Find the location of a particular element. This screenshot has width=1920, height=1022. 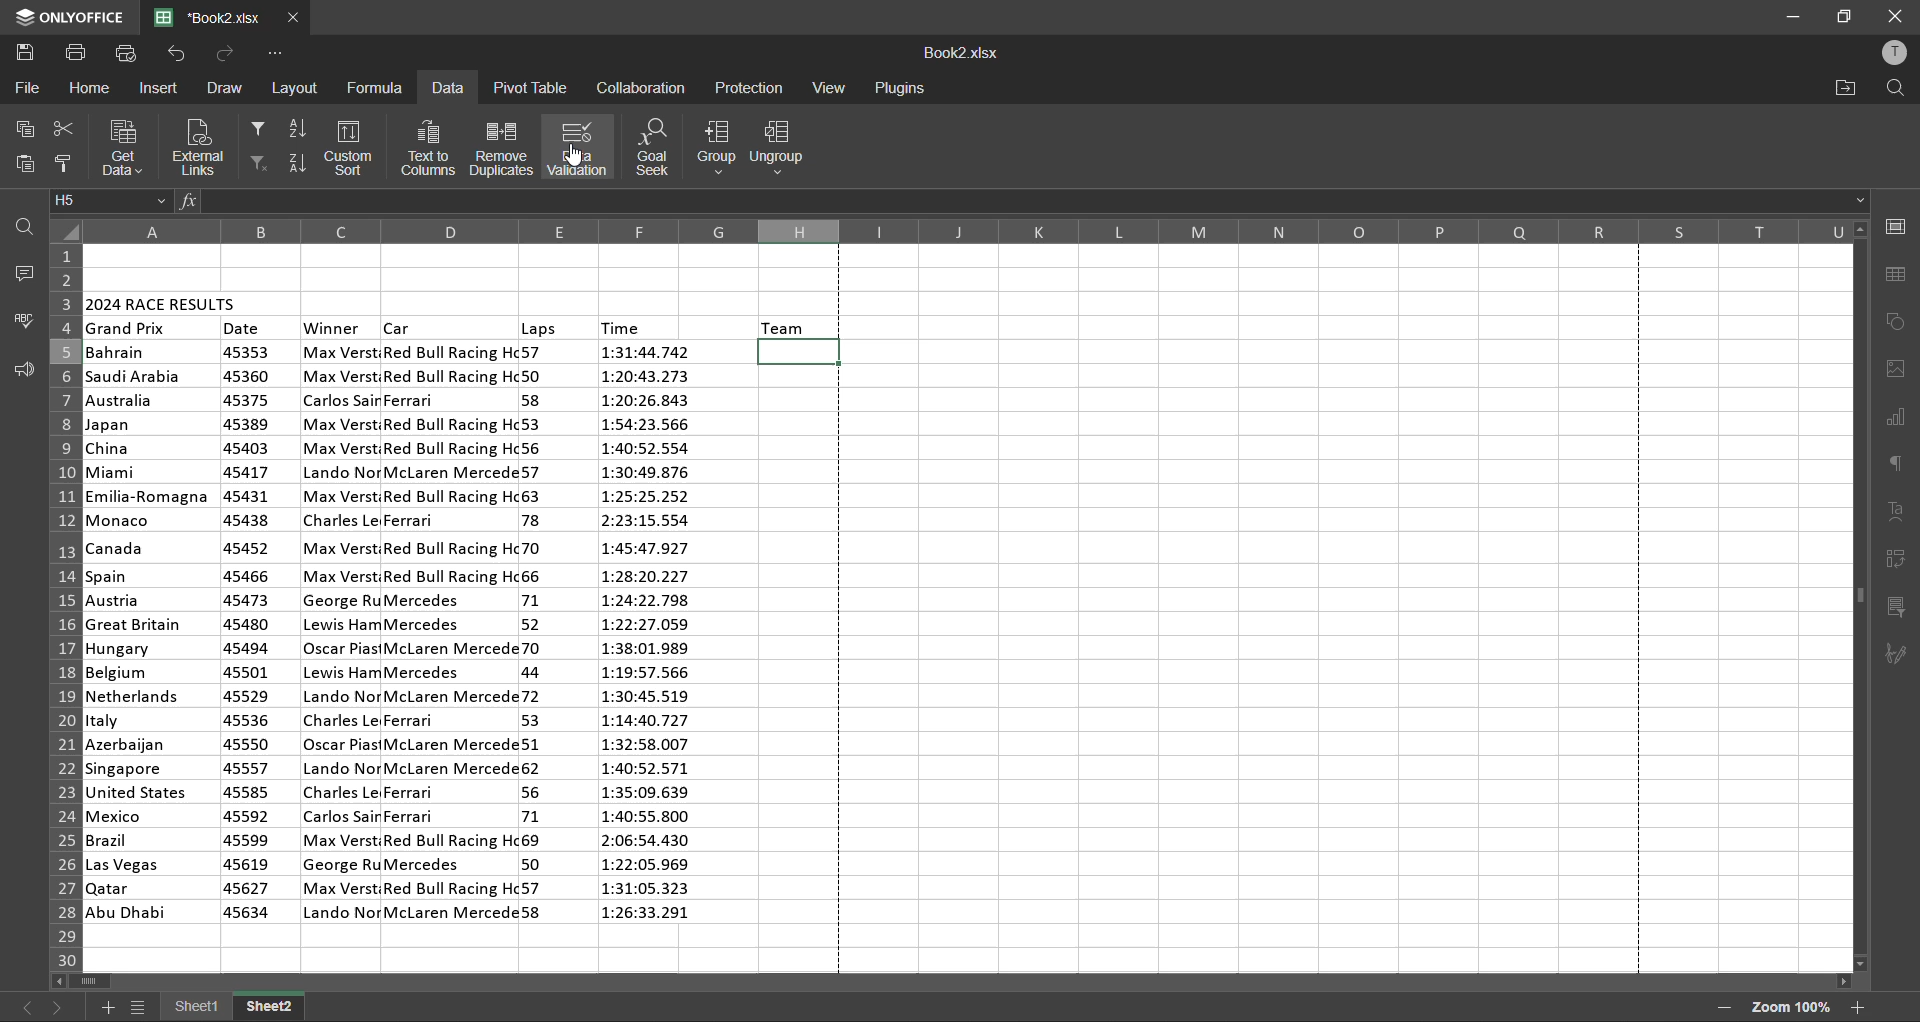

file is located at coordinates (24, 88).